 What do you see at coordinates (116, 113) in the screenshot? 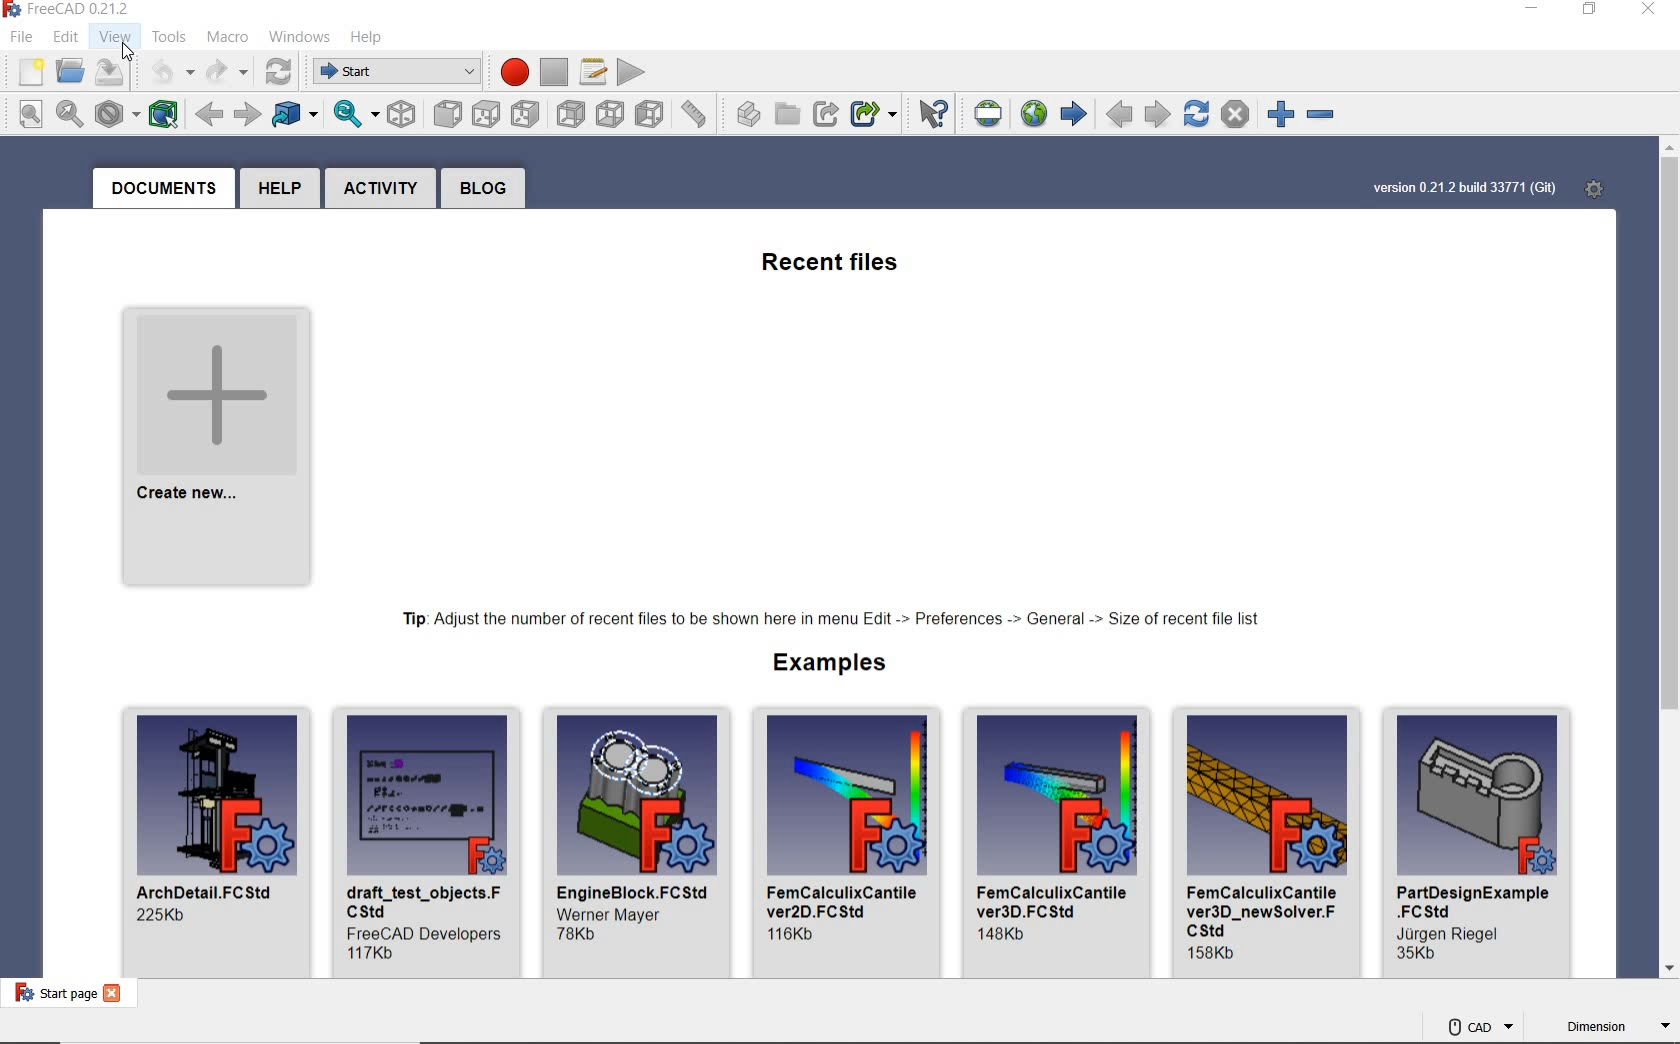
I see `draw style` at bounding box center [116, 113].